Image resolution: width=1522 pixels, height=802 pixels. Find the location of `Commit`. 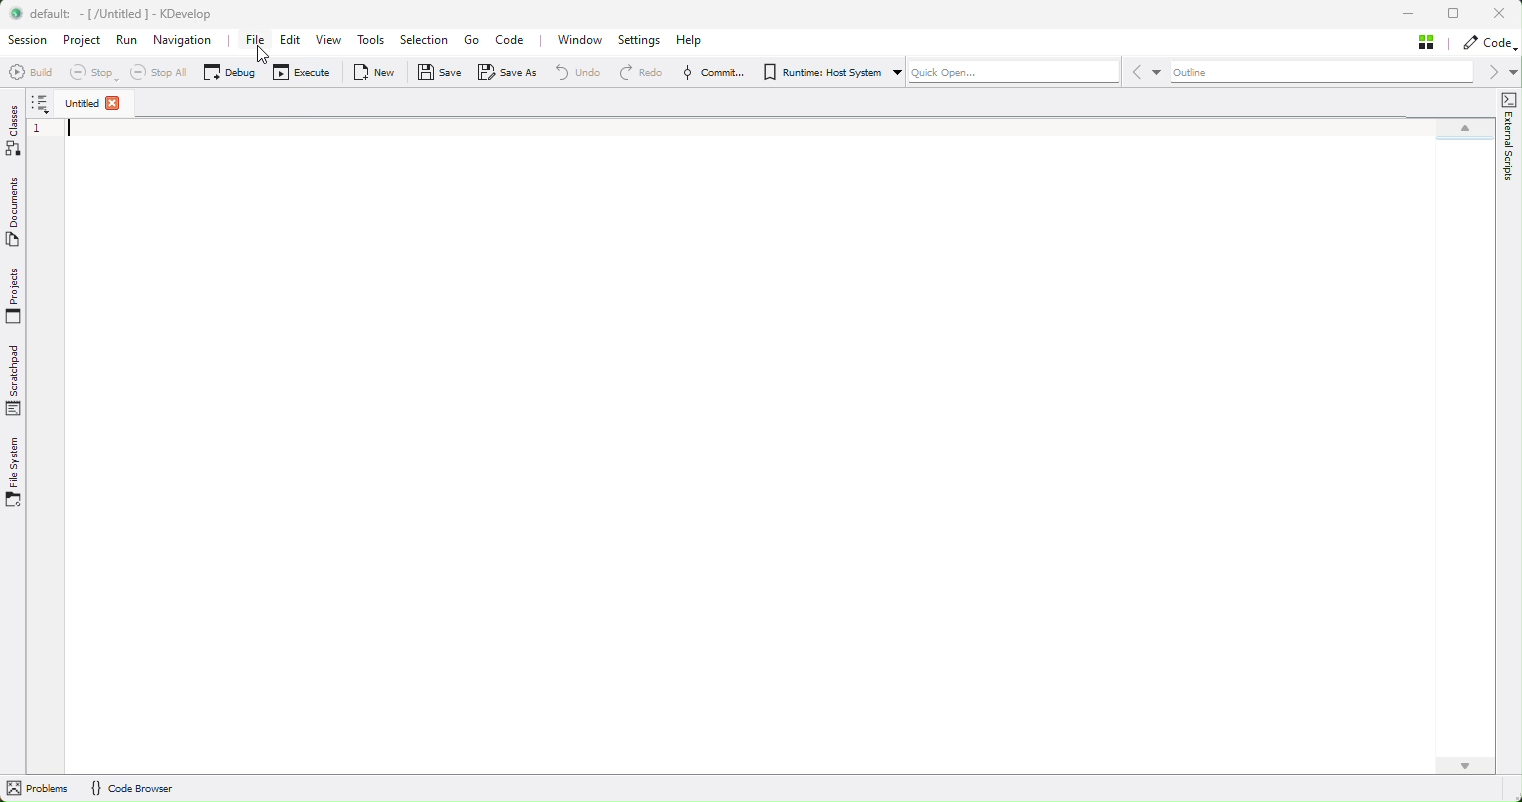

Commit is located at coordinates (711, 72).